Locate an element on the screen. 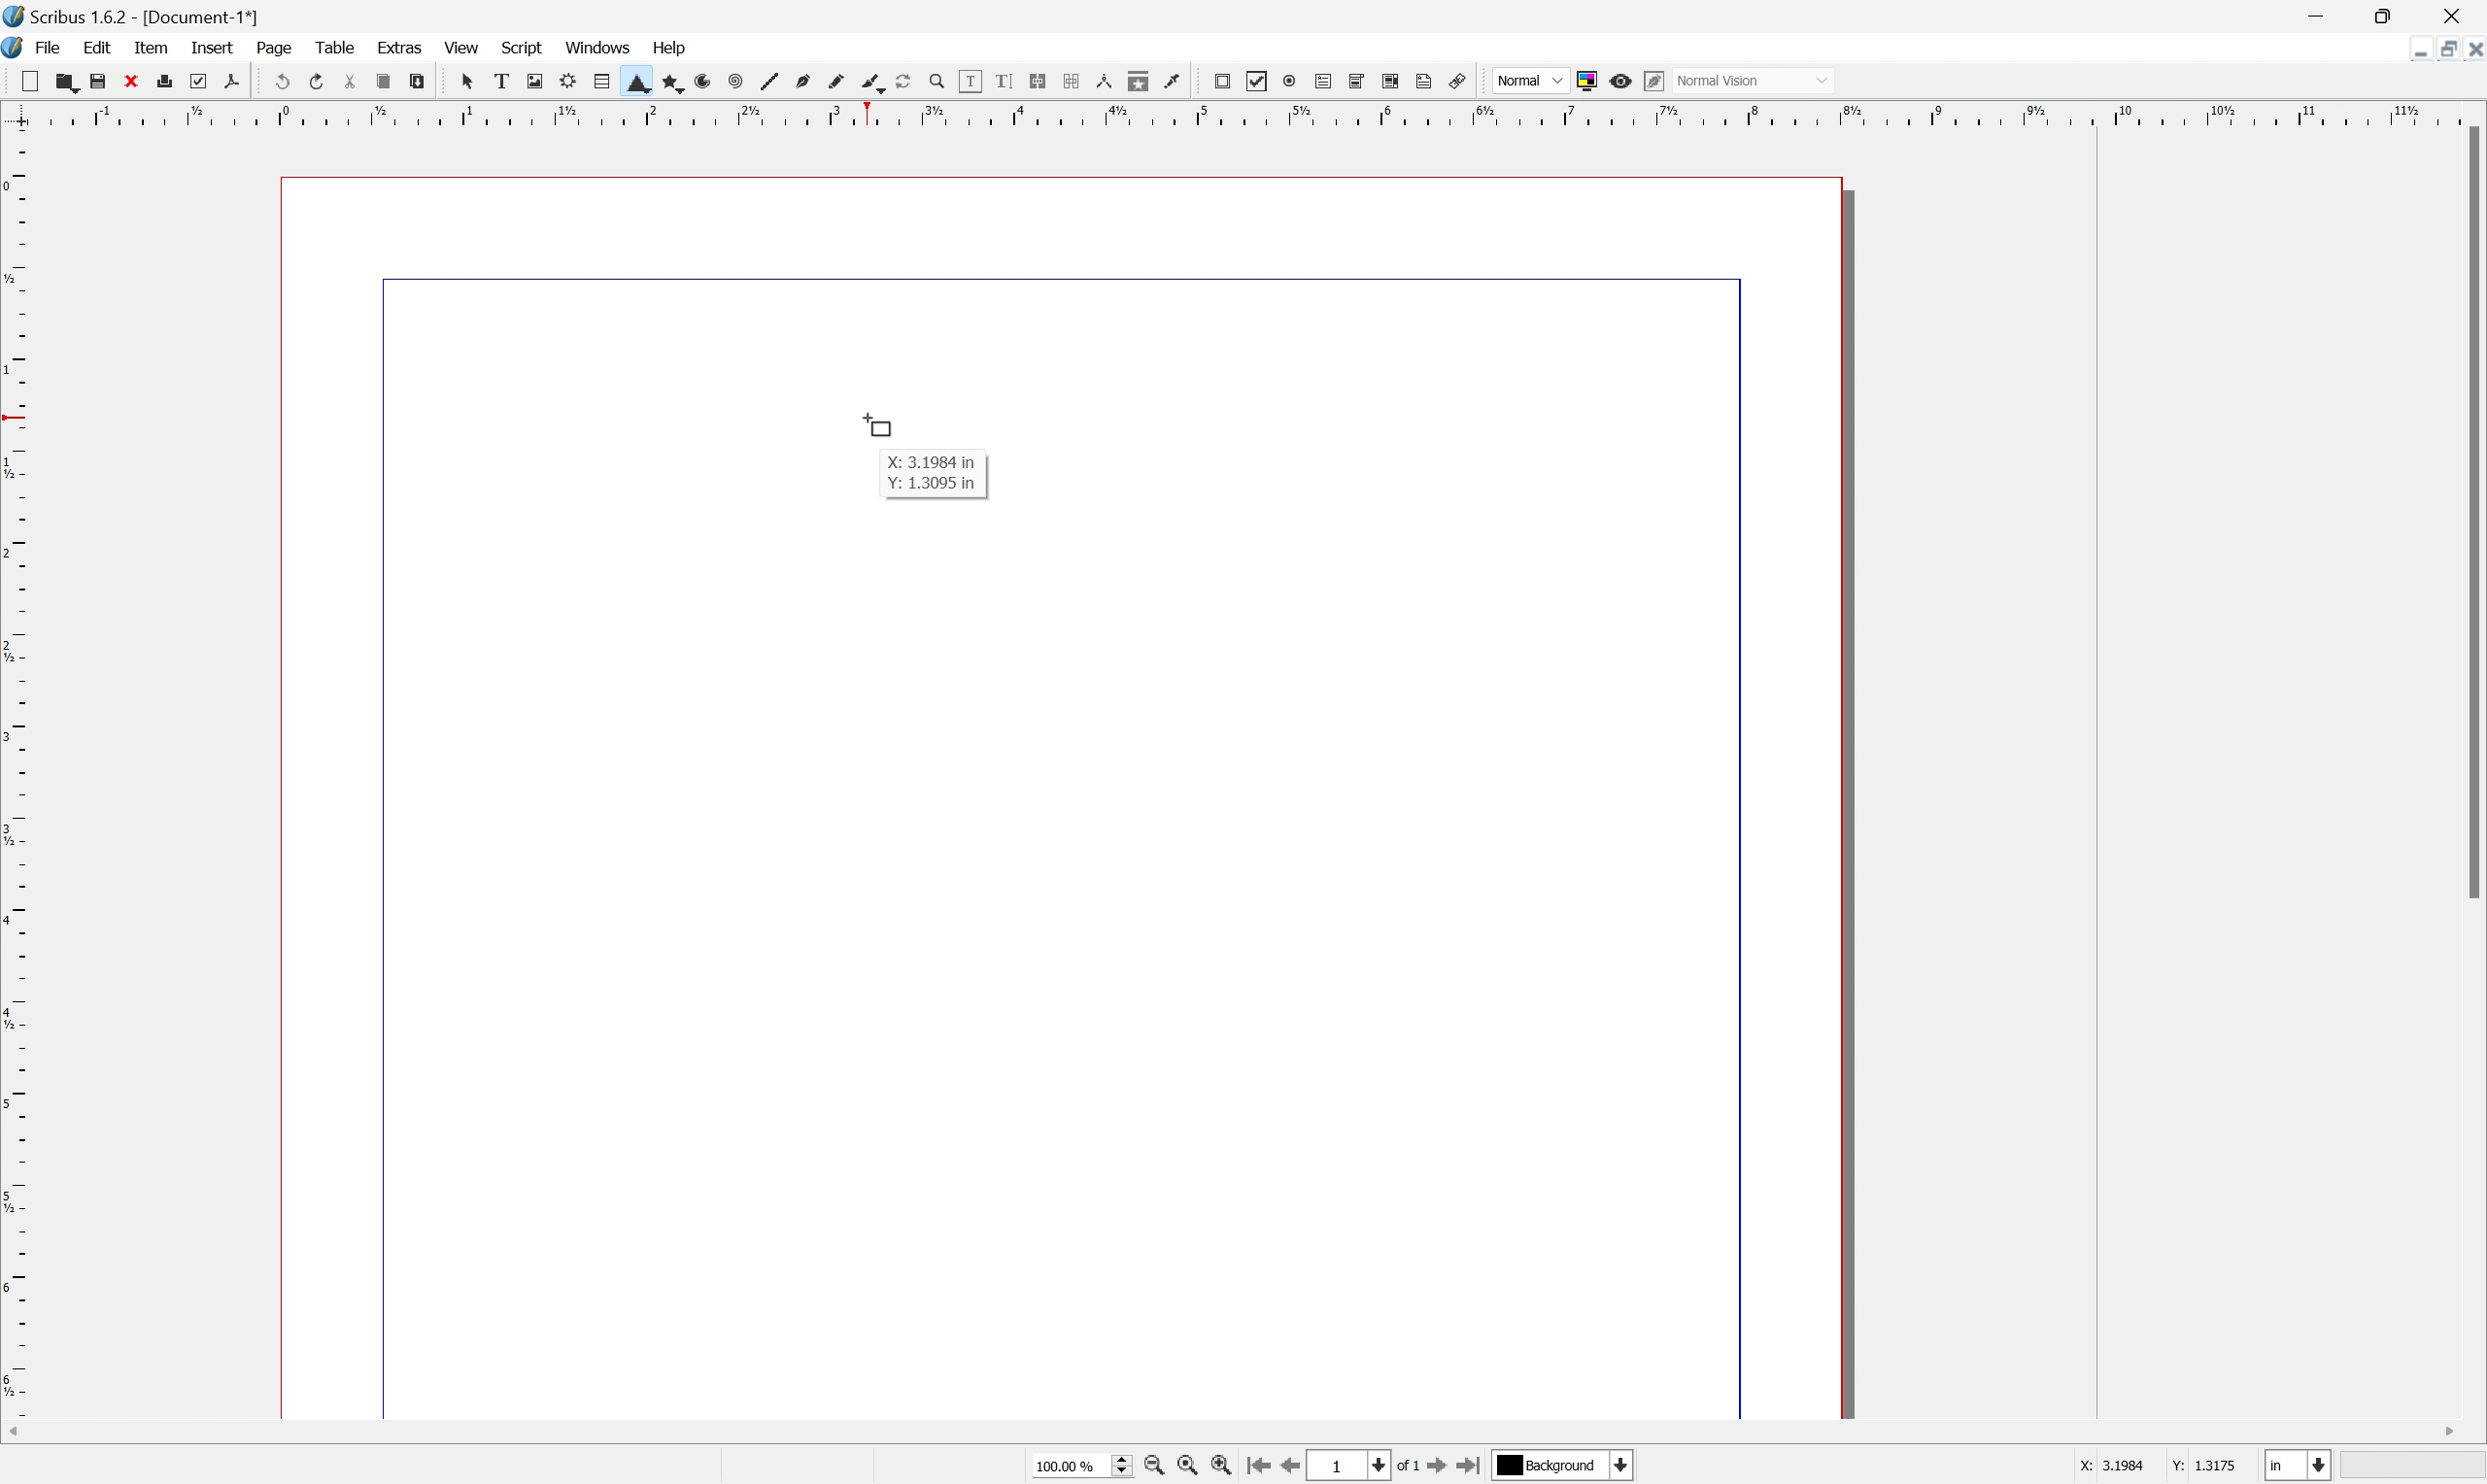 Image resolution: width=2487 pixels, height=1484 pixels. Go to last page is located at coordinates (1472, 1467).